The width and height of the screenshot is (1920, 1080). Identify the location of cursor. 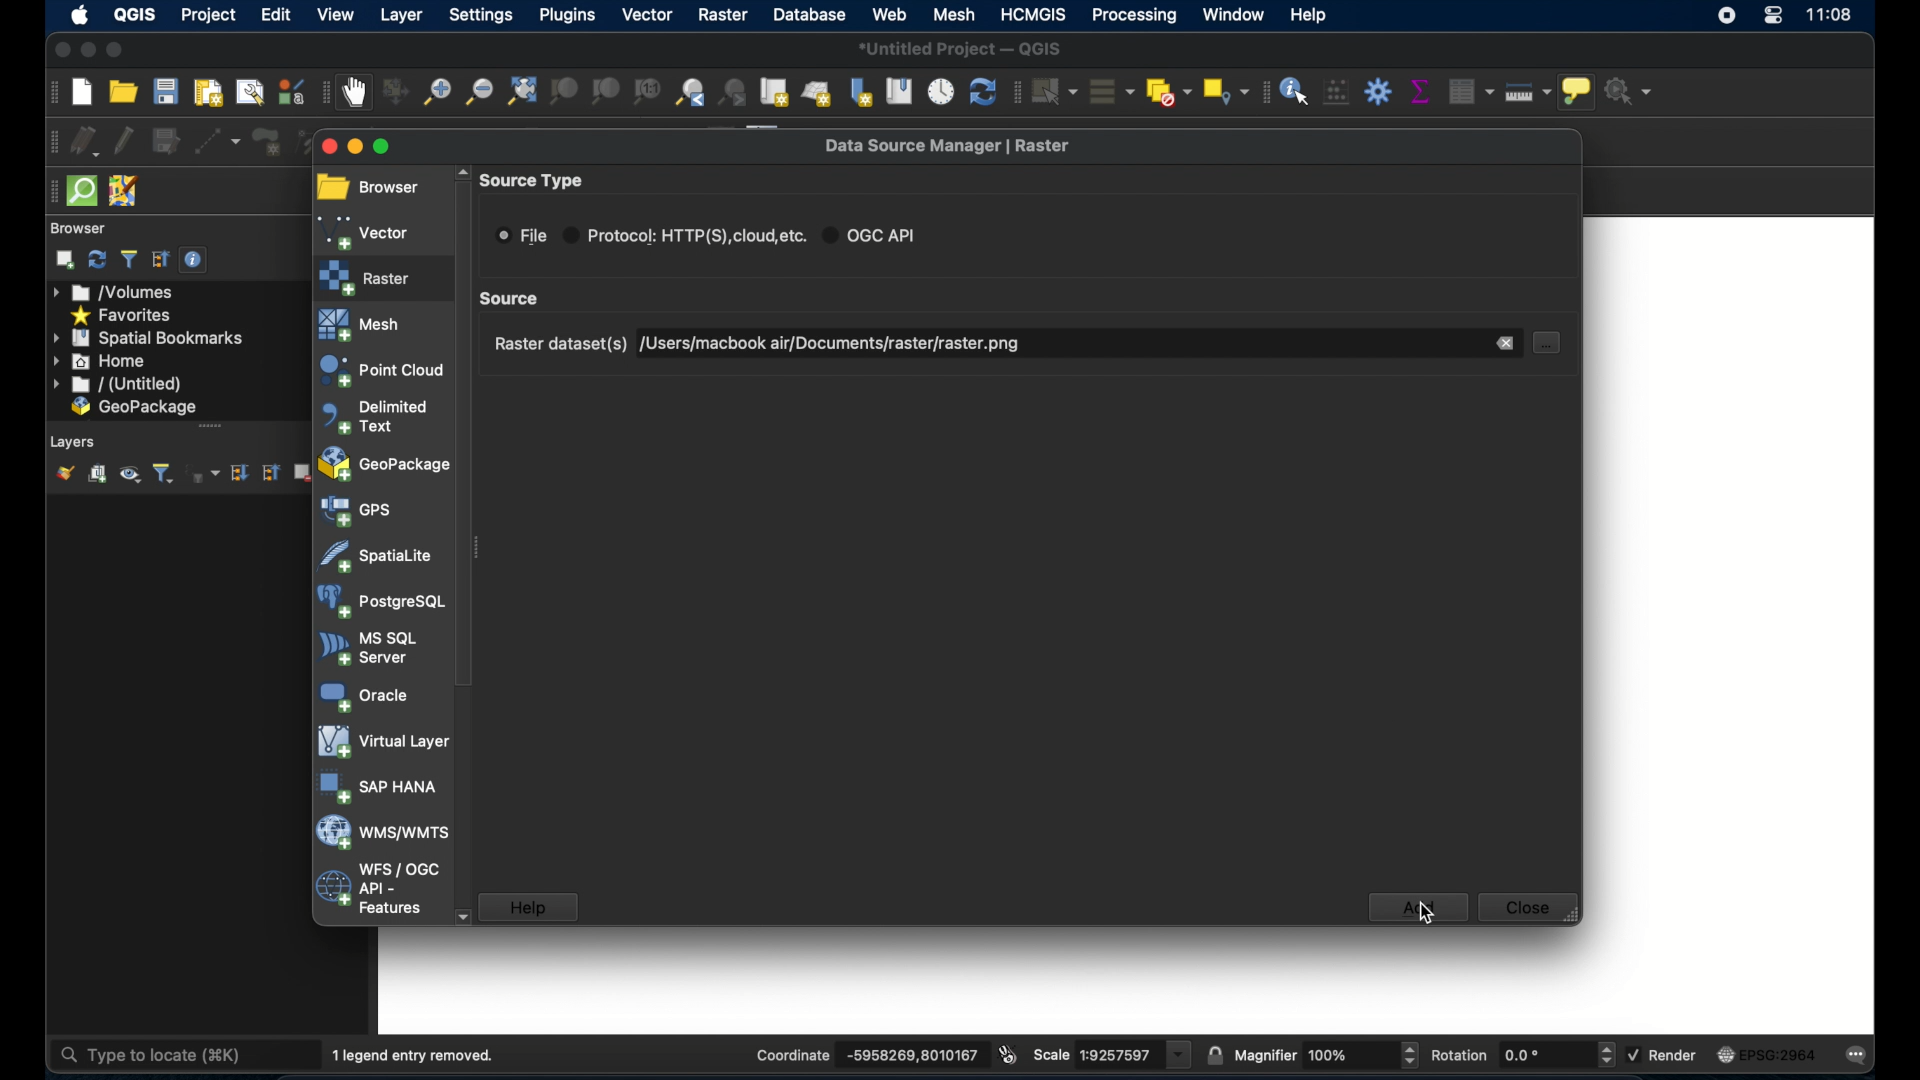
(1431, 915).